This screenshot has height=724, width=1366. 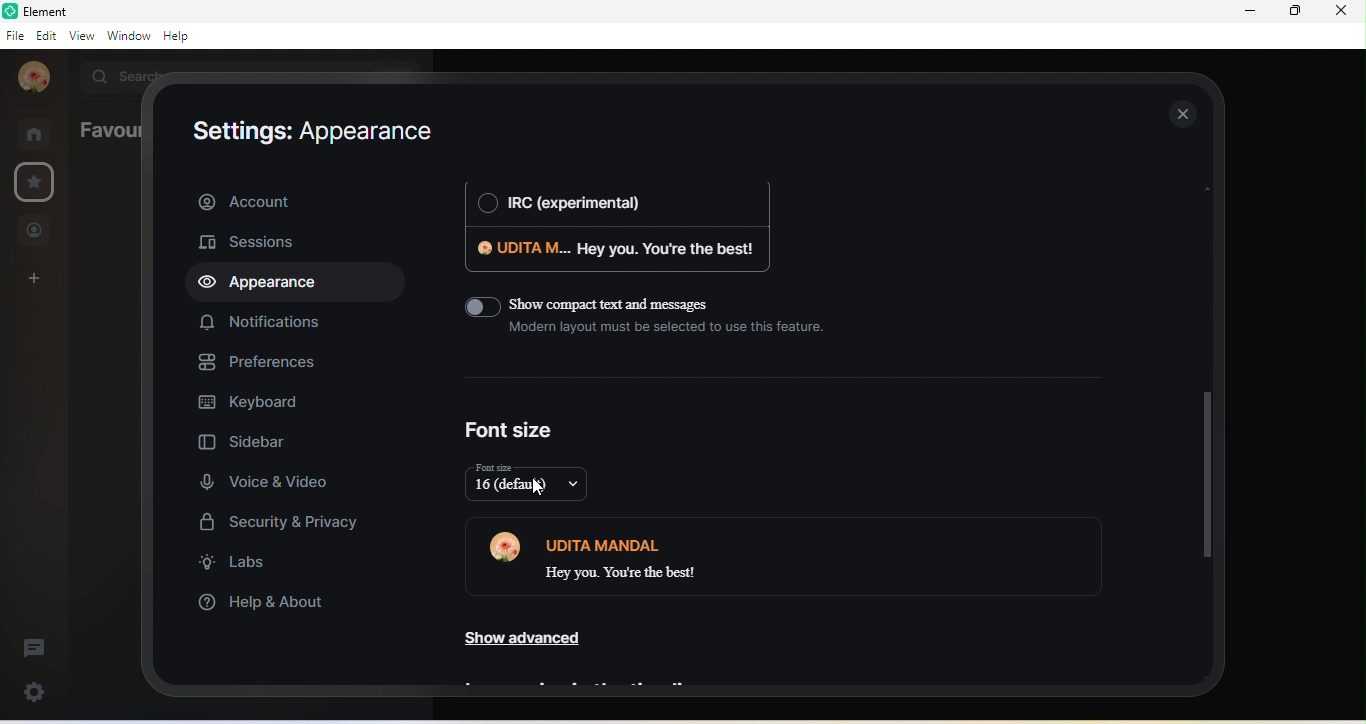 What do you see at coordinates (1250, 12) in the screenshot?
I see `minimize` at bounding box center [1250, 12].